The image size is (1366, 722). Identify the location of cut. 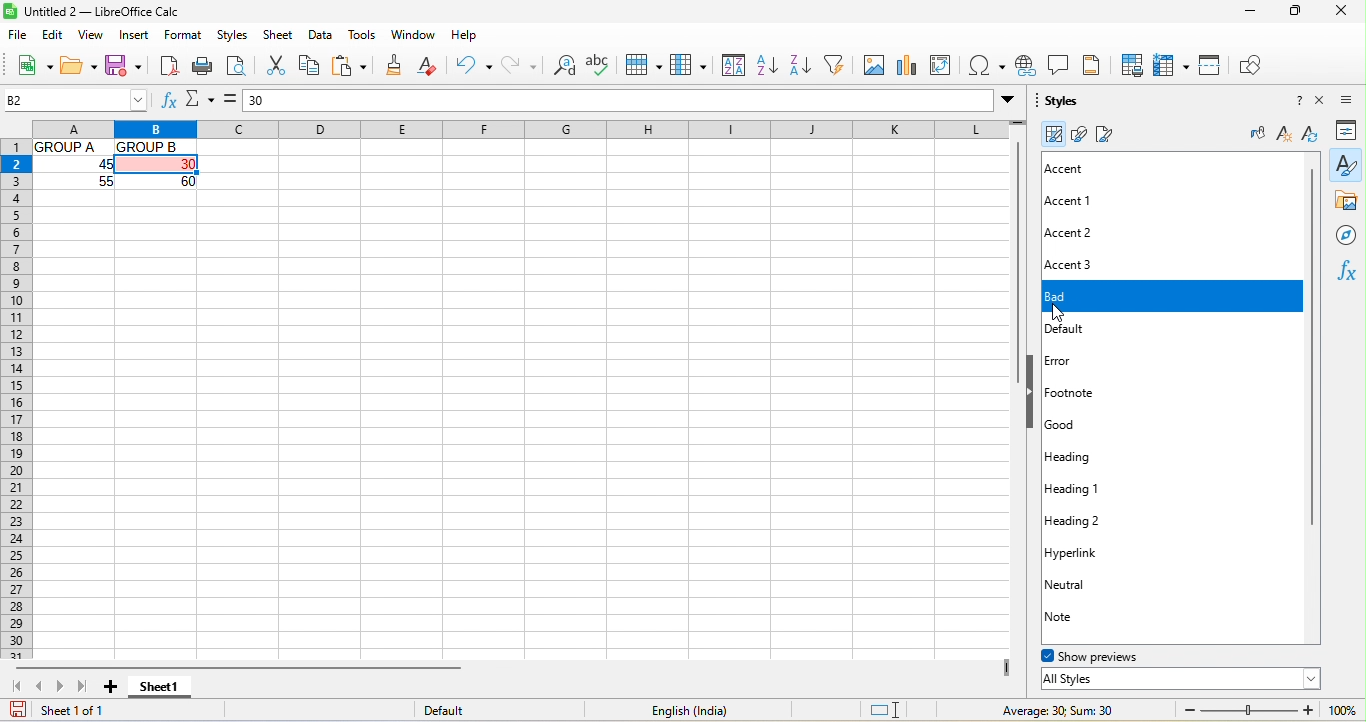
(274, 68).